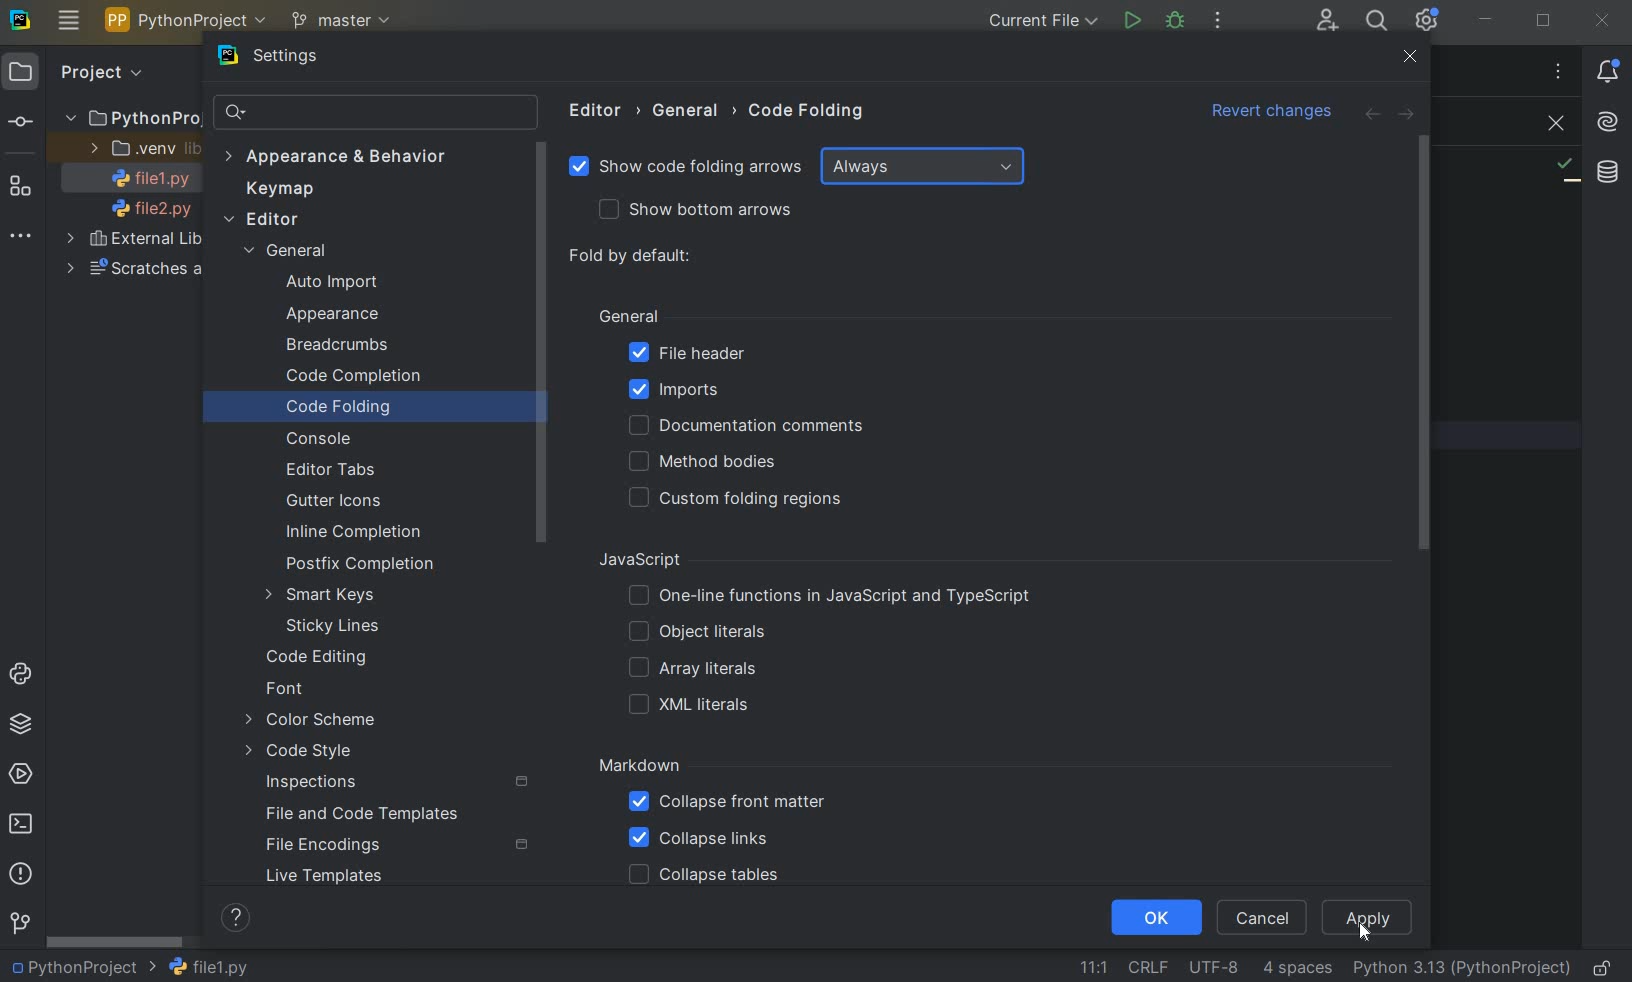 The height and width of the screenshot is (982, 1632). What do you see at coordinates (189, 22) in the screenshot?
I see `PYTHON PROJECT NAME` at bounding box center [189, 22].